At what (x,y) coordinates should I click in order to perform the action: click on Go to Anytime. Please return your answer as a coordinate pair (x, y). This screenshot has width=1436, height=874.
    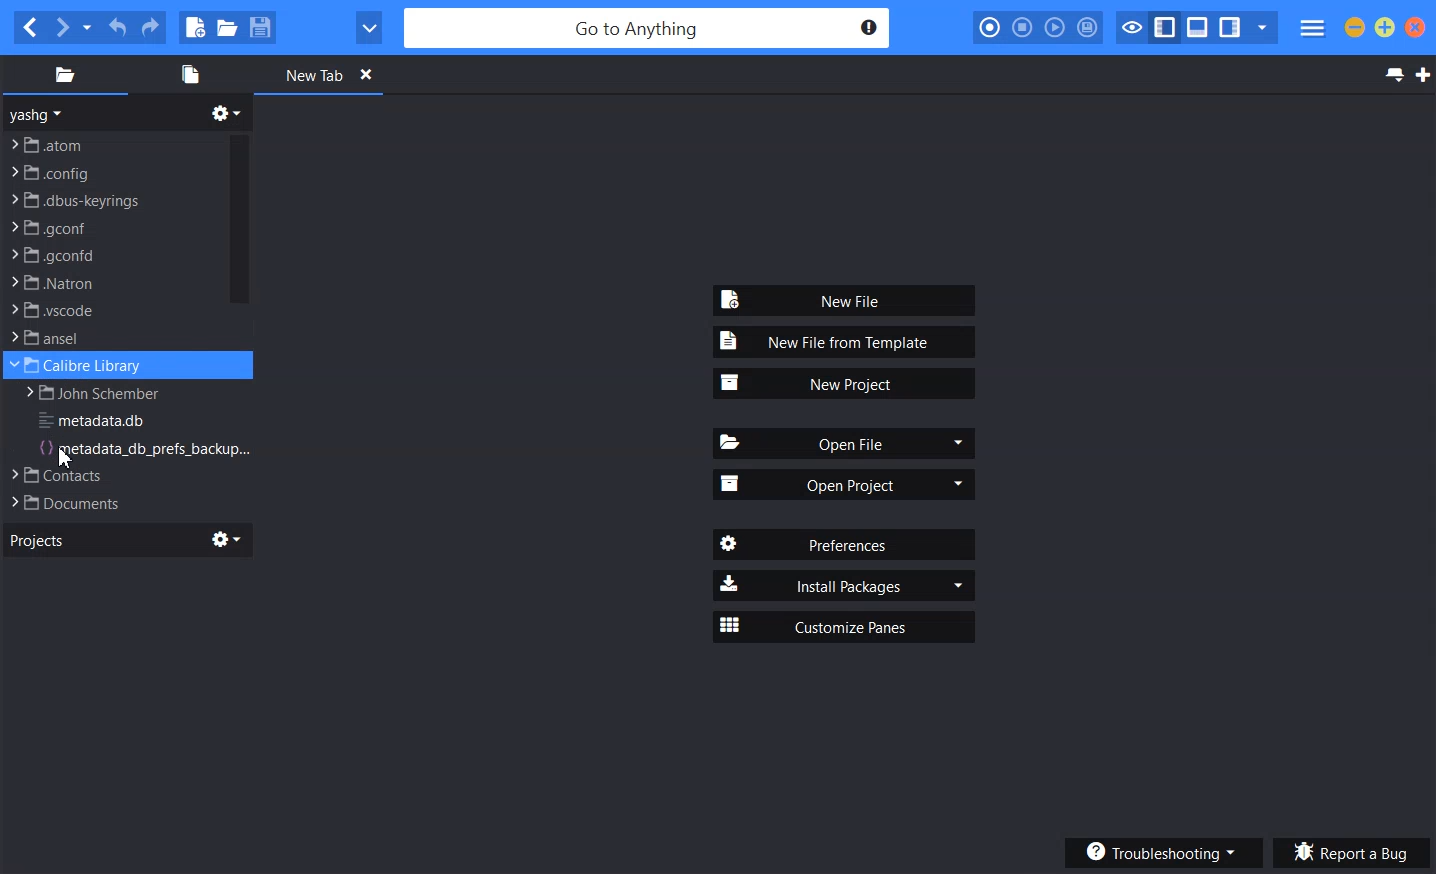
    Looking at the image, I should click on (649, 29).